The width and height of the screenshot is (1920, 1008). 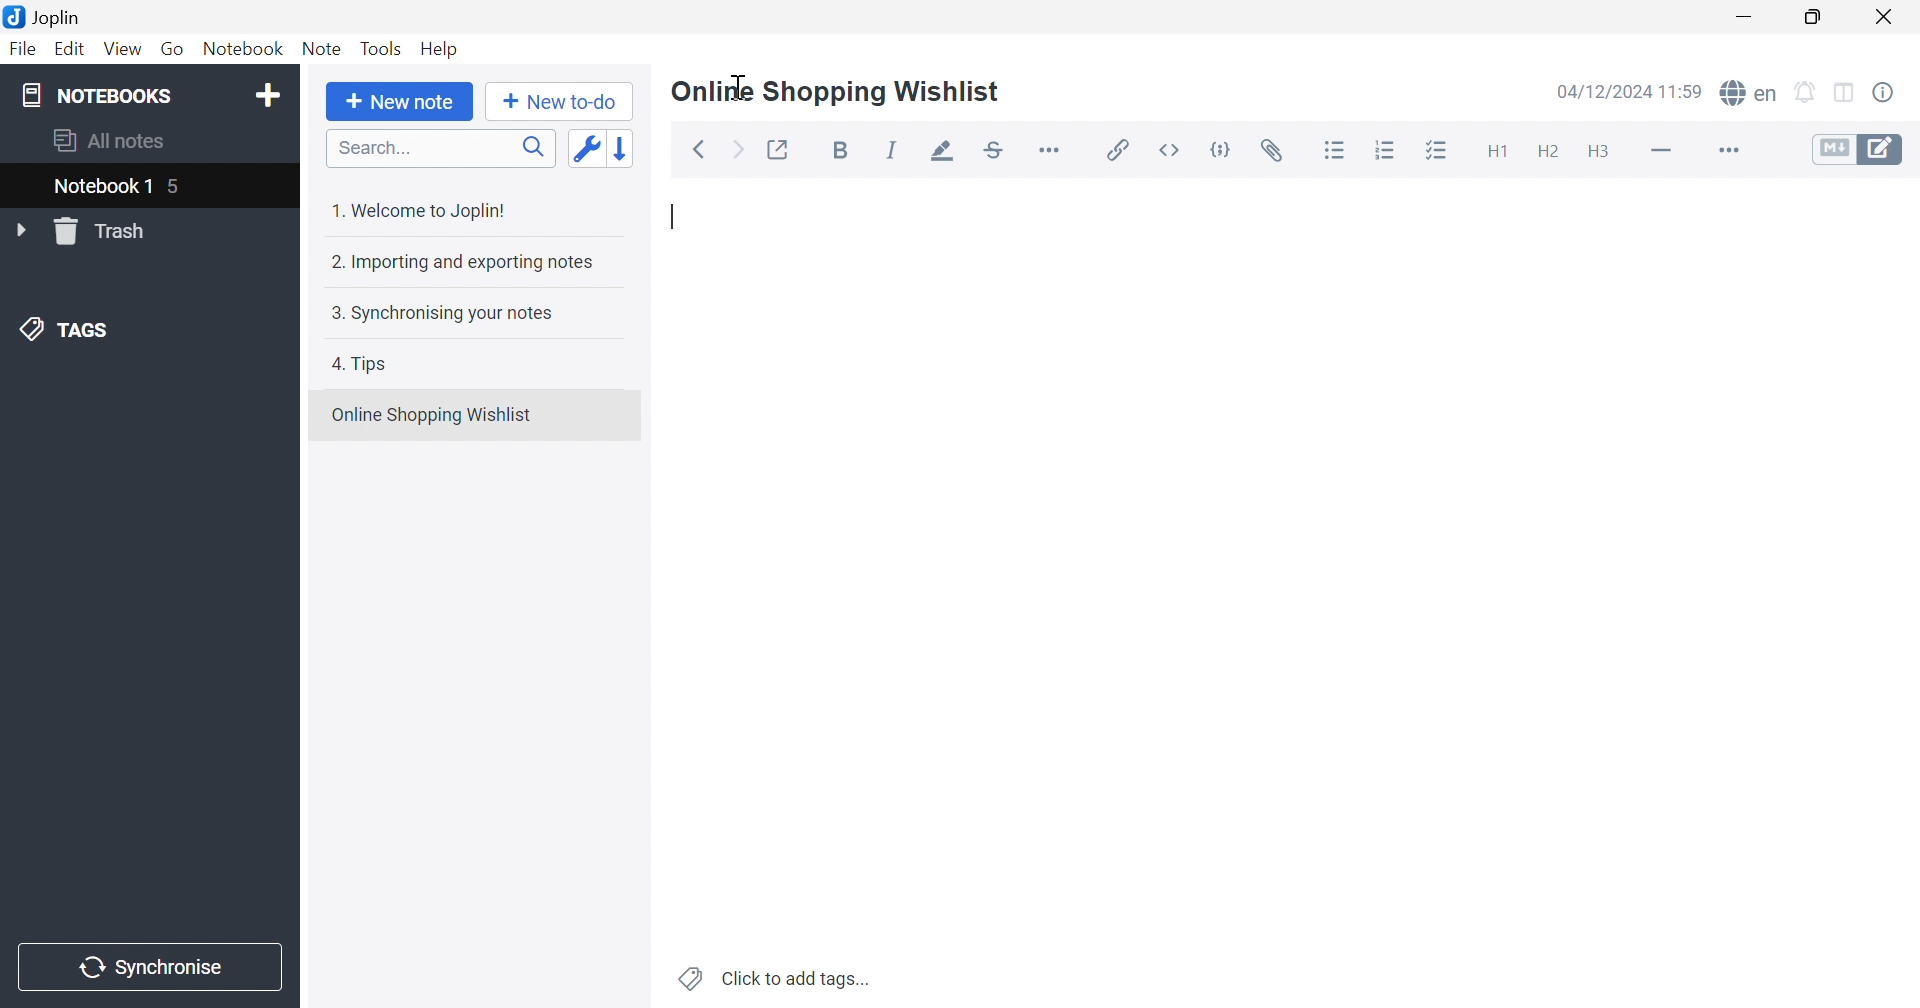 What do you see at coordinates (364, 364) in the screenshot?
I see `4. Tips` at bounding box center [364, 364].